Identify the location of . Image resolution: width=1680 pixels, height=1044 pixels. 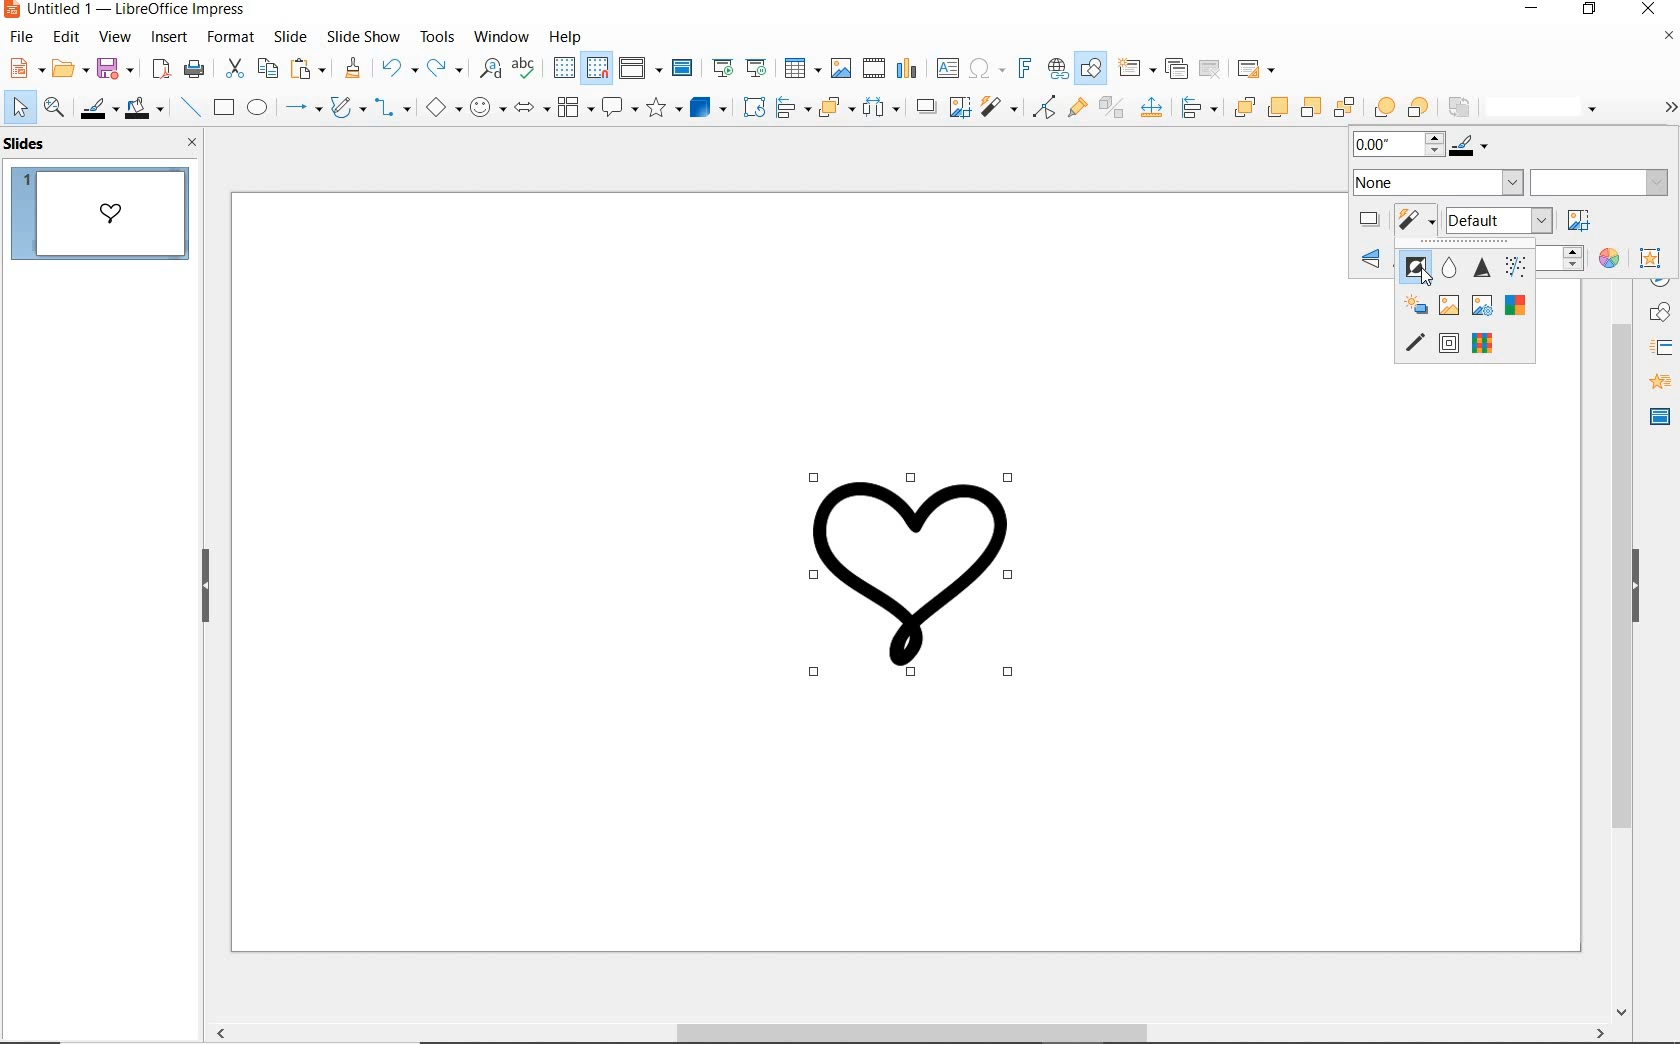
(1656, 419).